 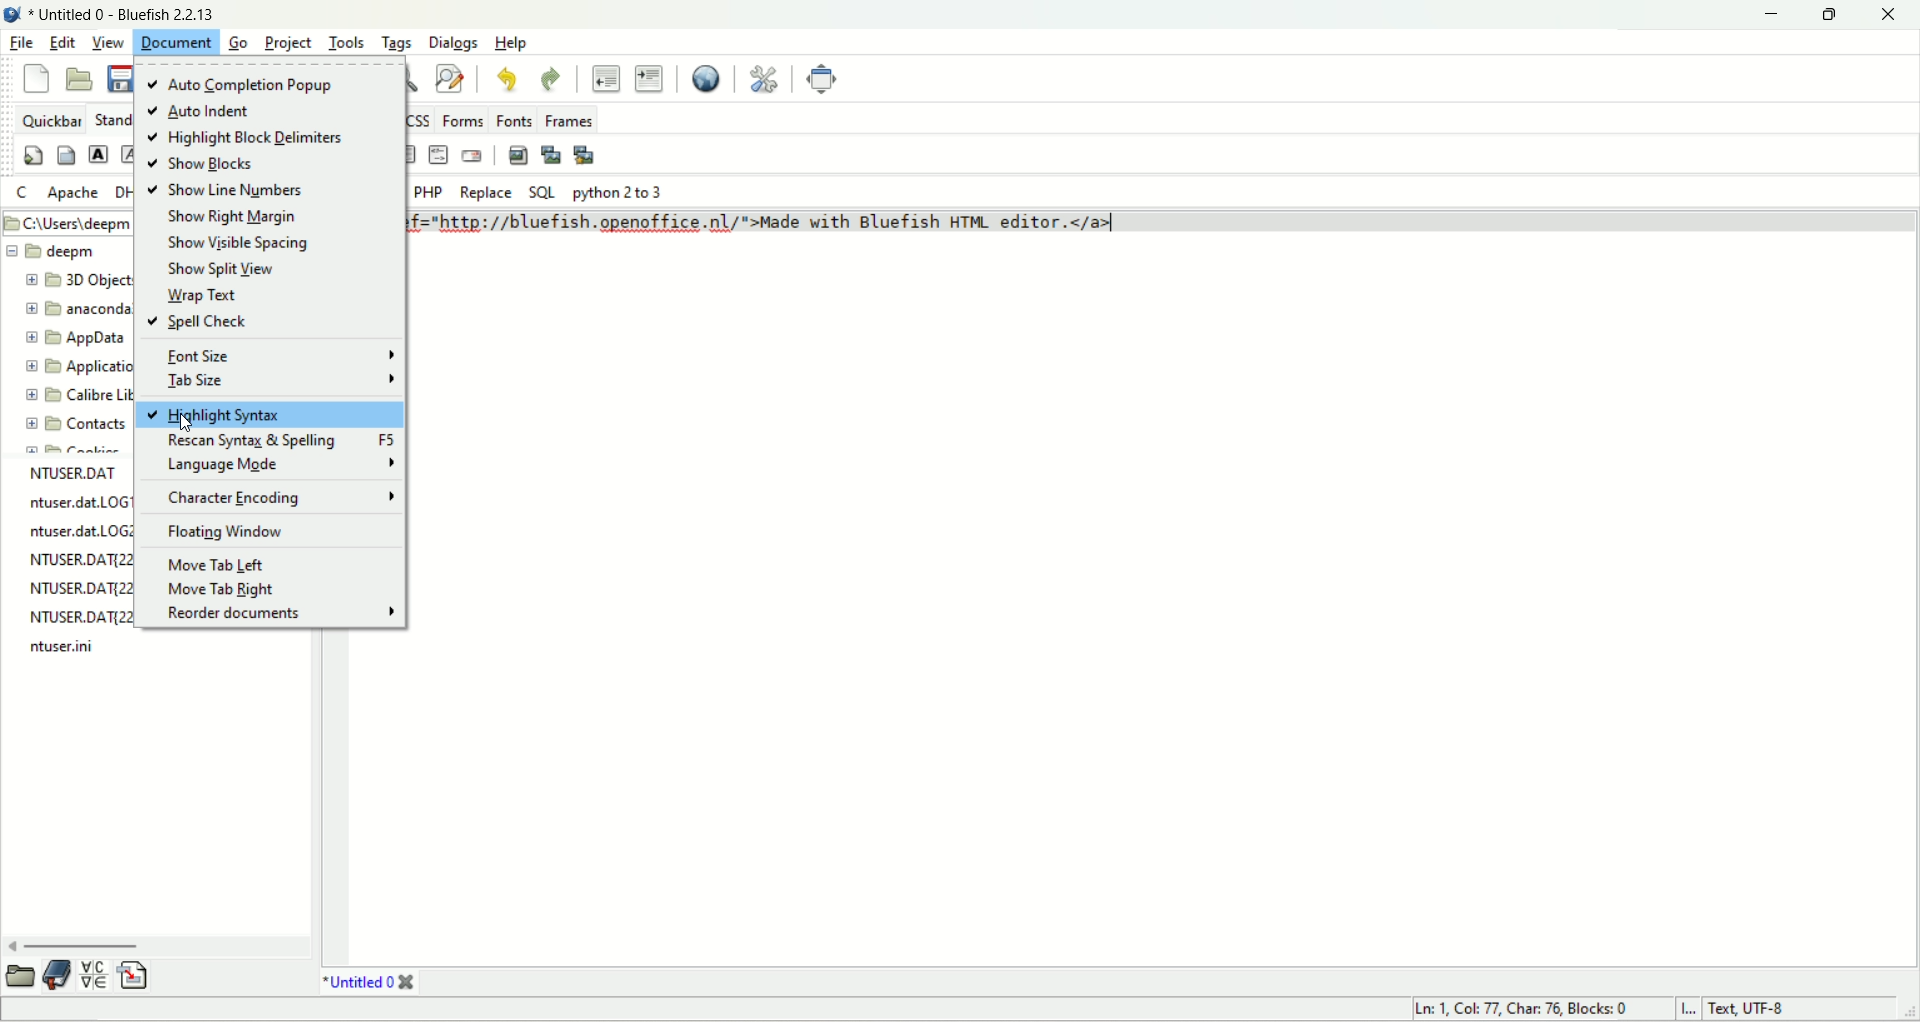 I want to click on replace, so click(x=483, y=192).